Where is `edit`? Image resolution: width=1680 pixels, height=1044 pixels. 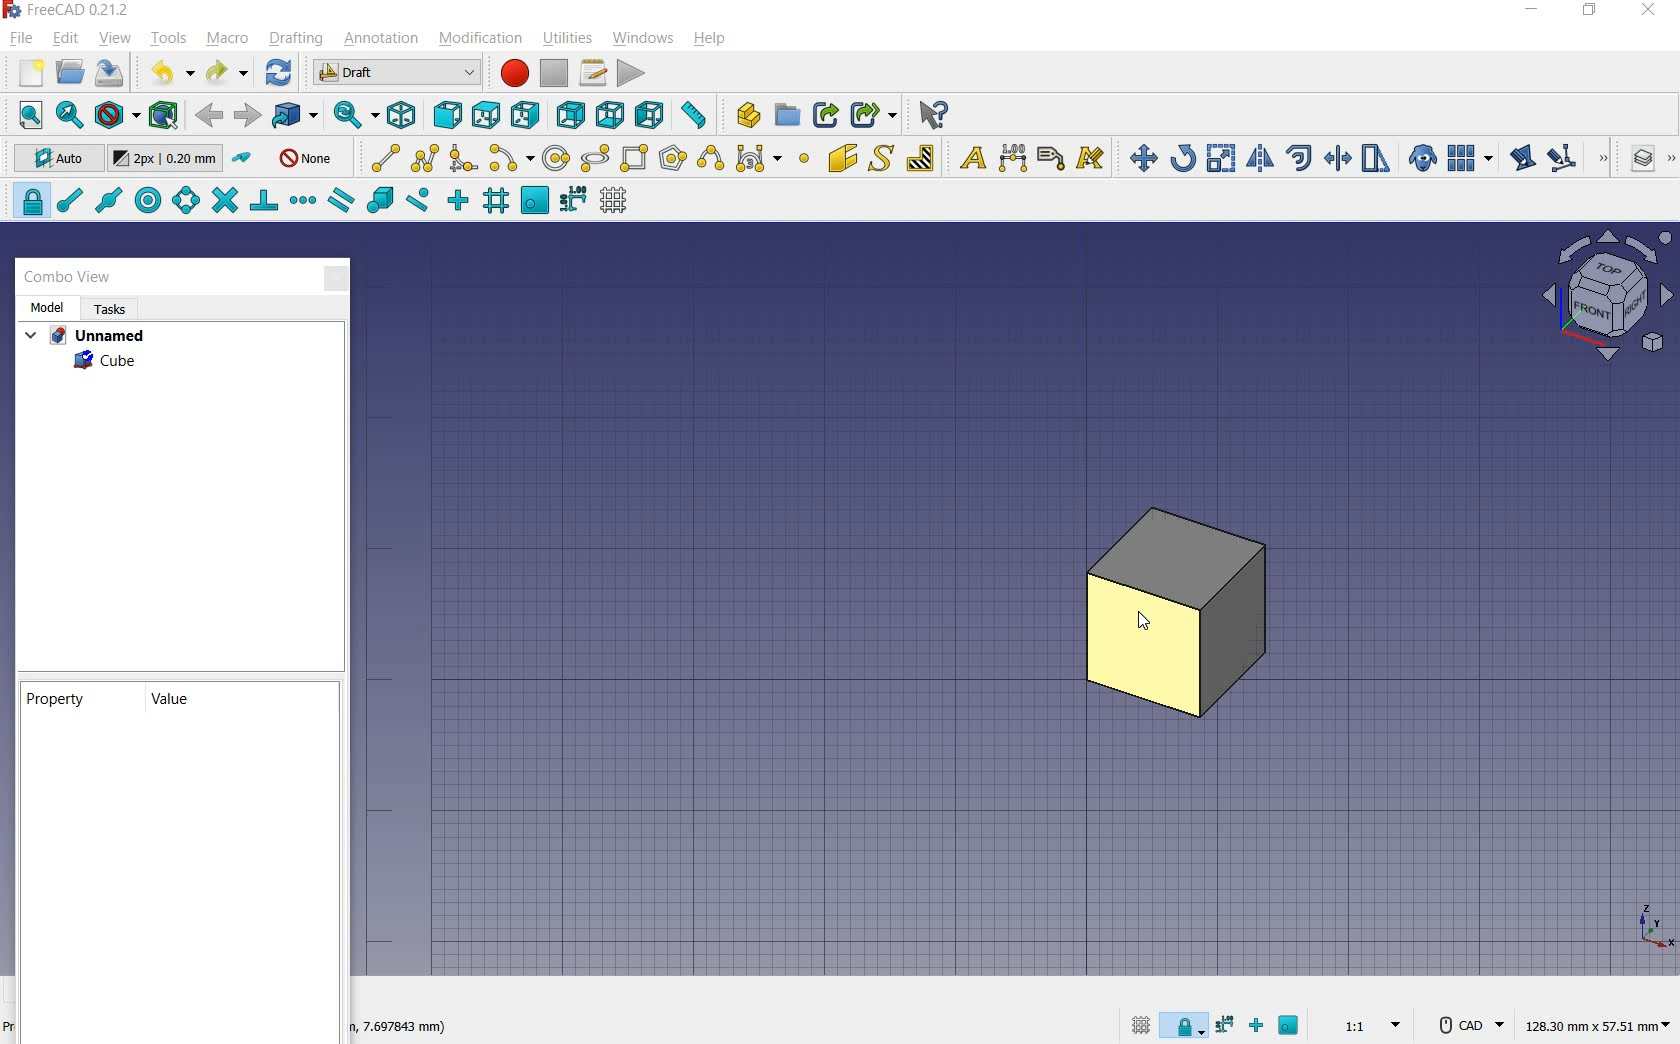 edit is located at coordinates (66, 38).